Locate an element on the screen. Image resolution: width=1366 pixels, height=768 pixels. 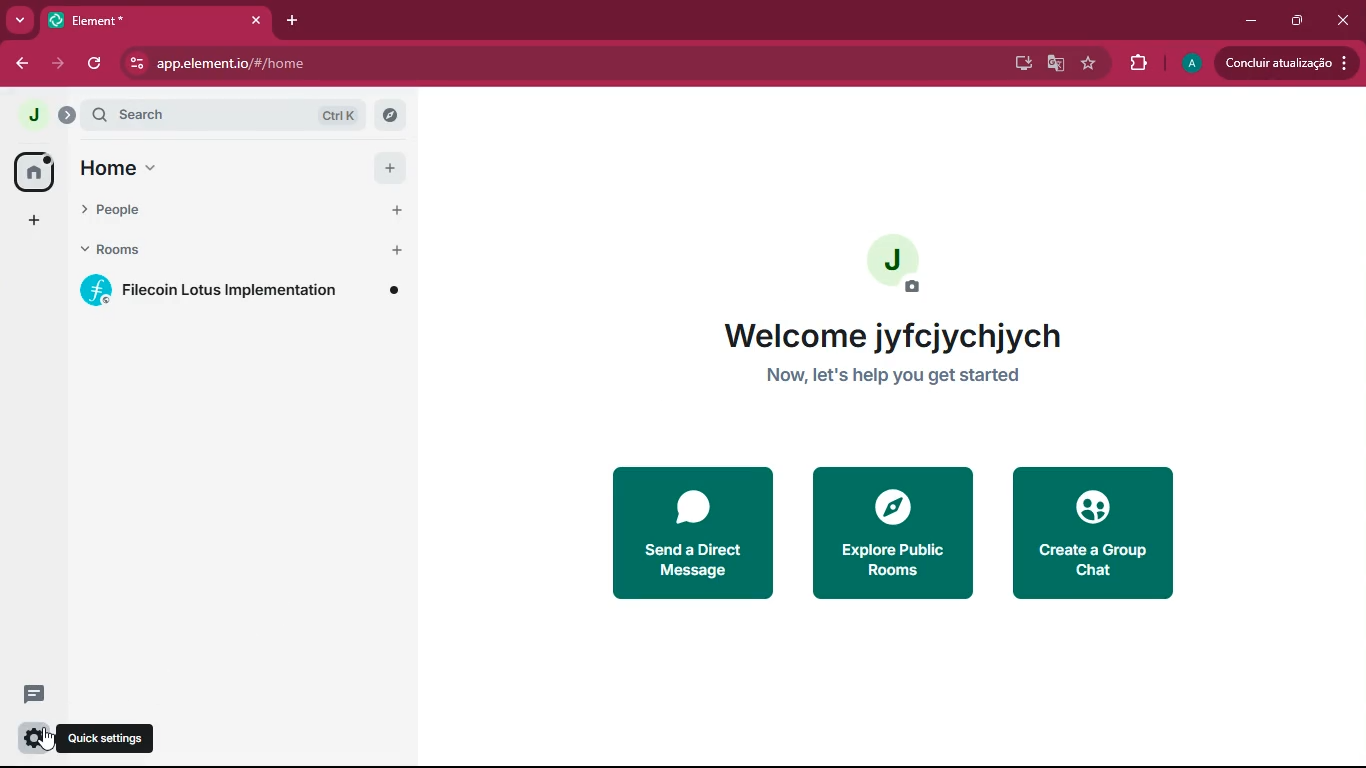
more is located at coordinates (19, 19).